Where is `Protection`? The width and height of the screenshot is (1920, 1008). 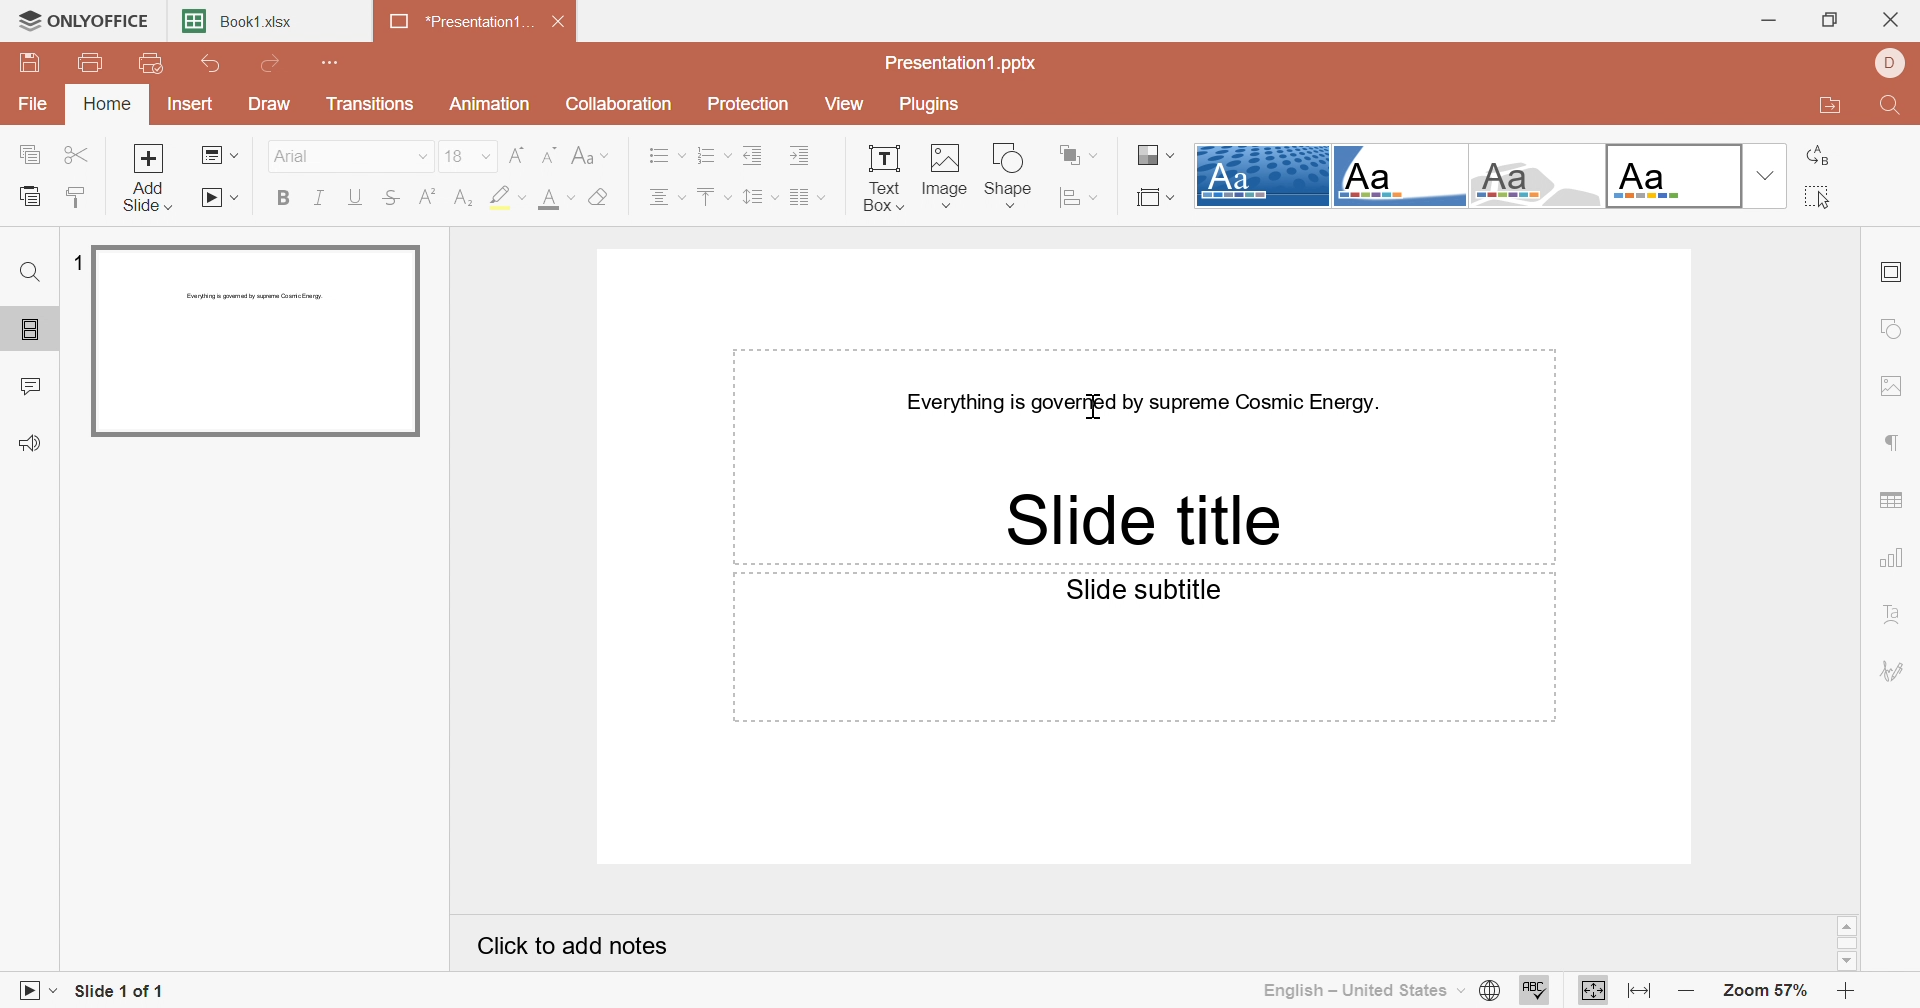
Protection is located at coordinates (748, 105).